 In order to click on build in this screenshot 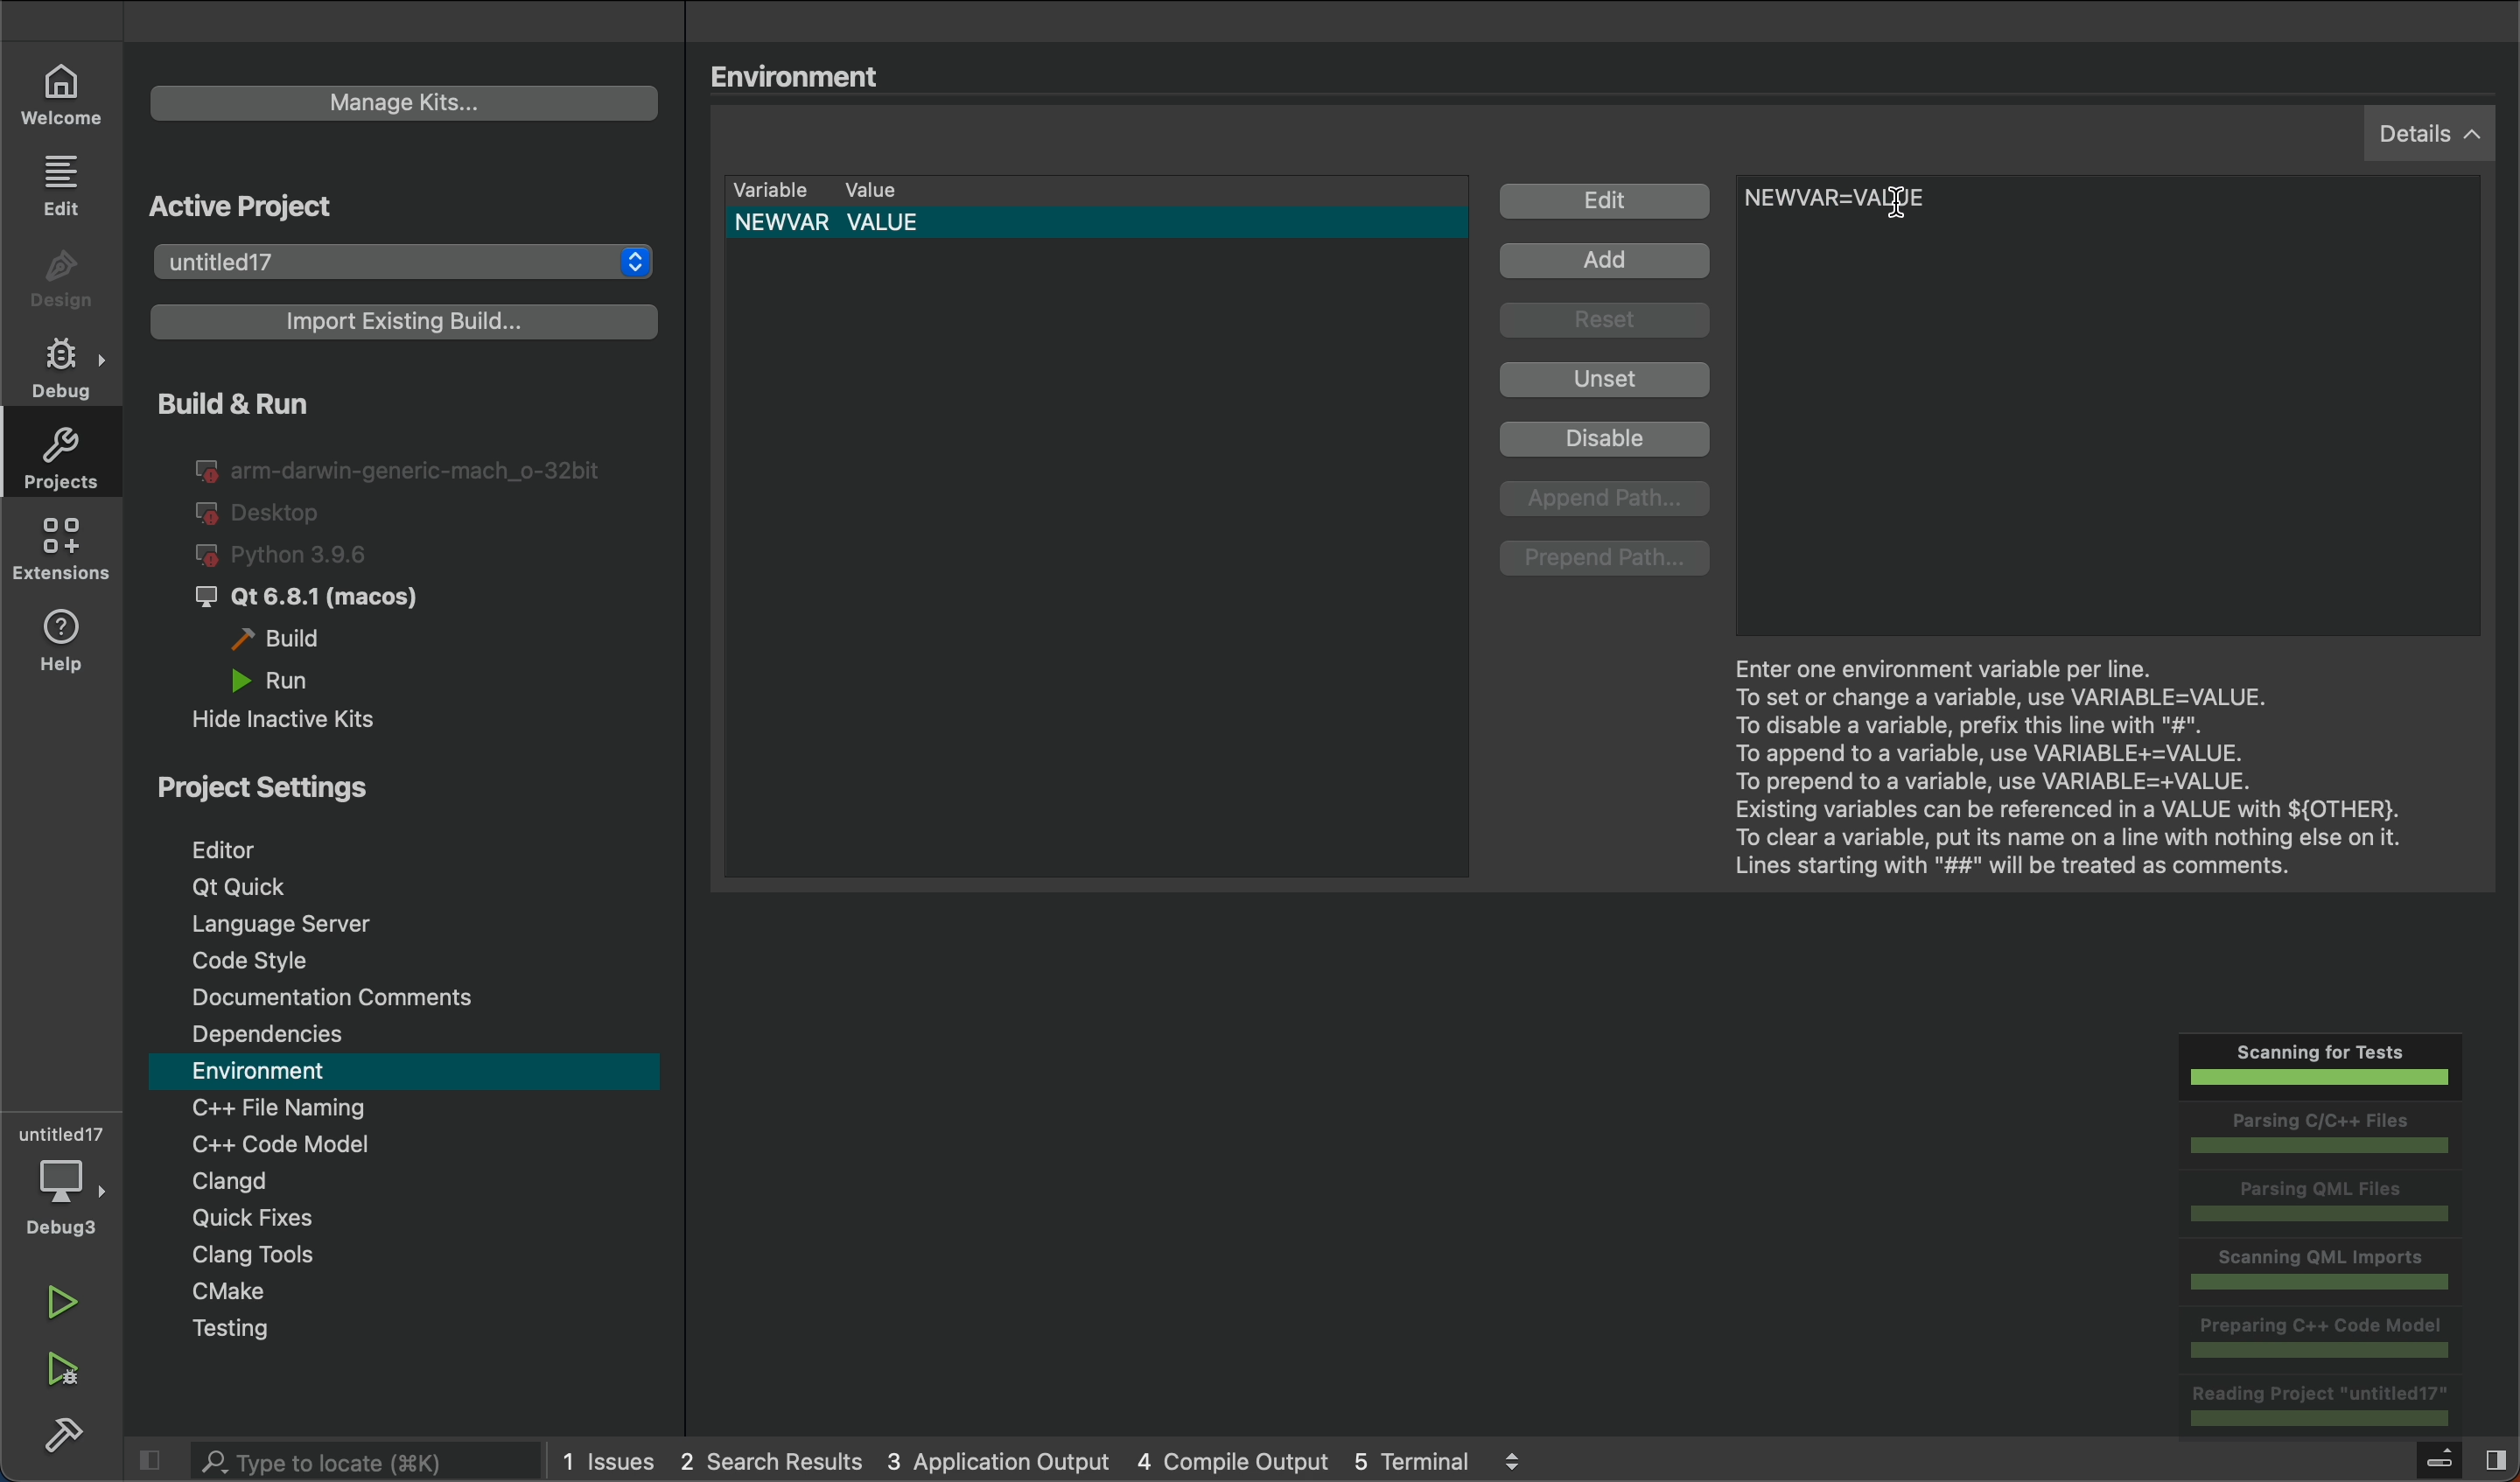, I will do `click(292, 640)`.